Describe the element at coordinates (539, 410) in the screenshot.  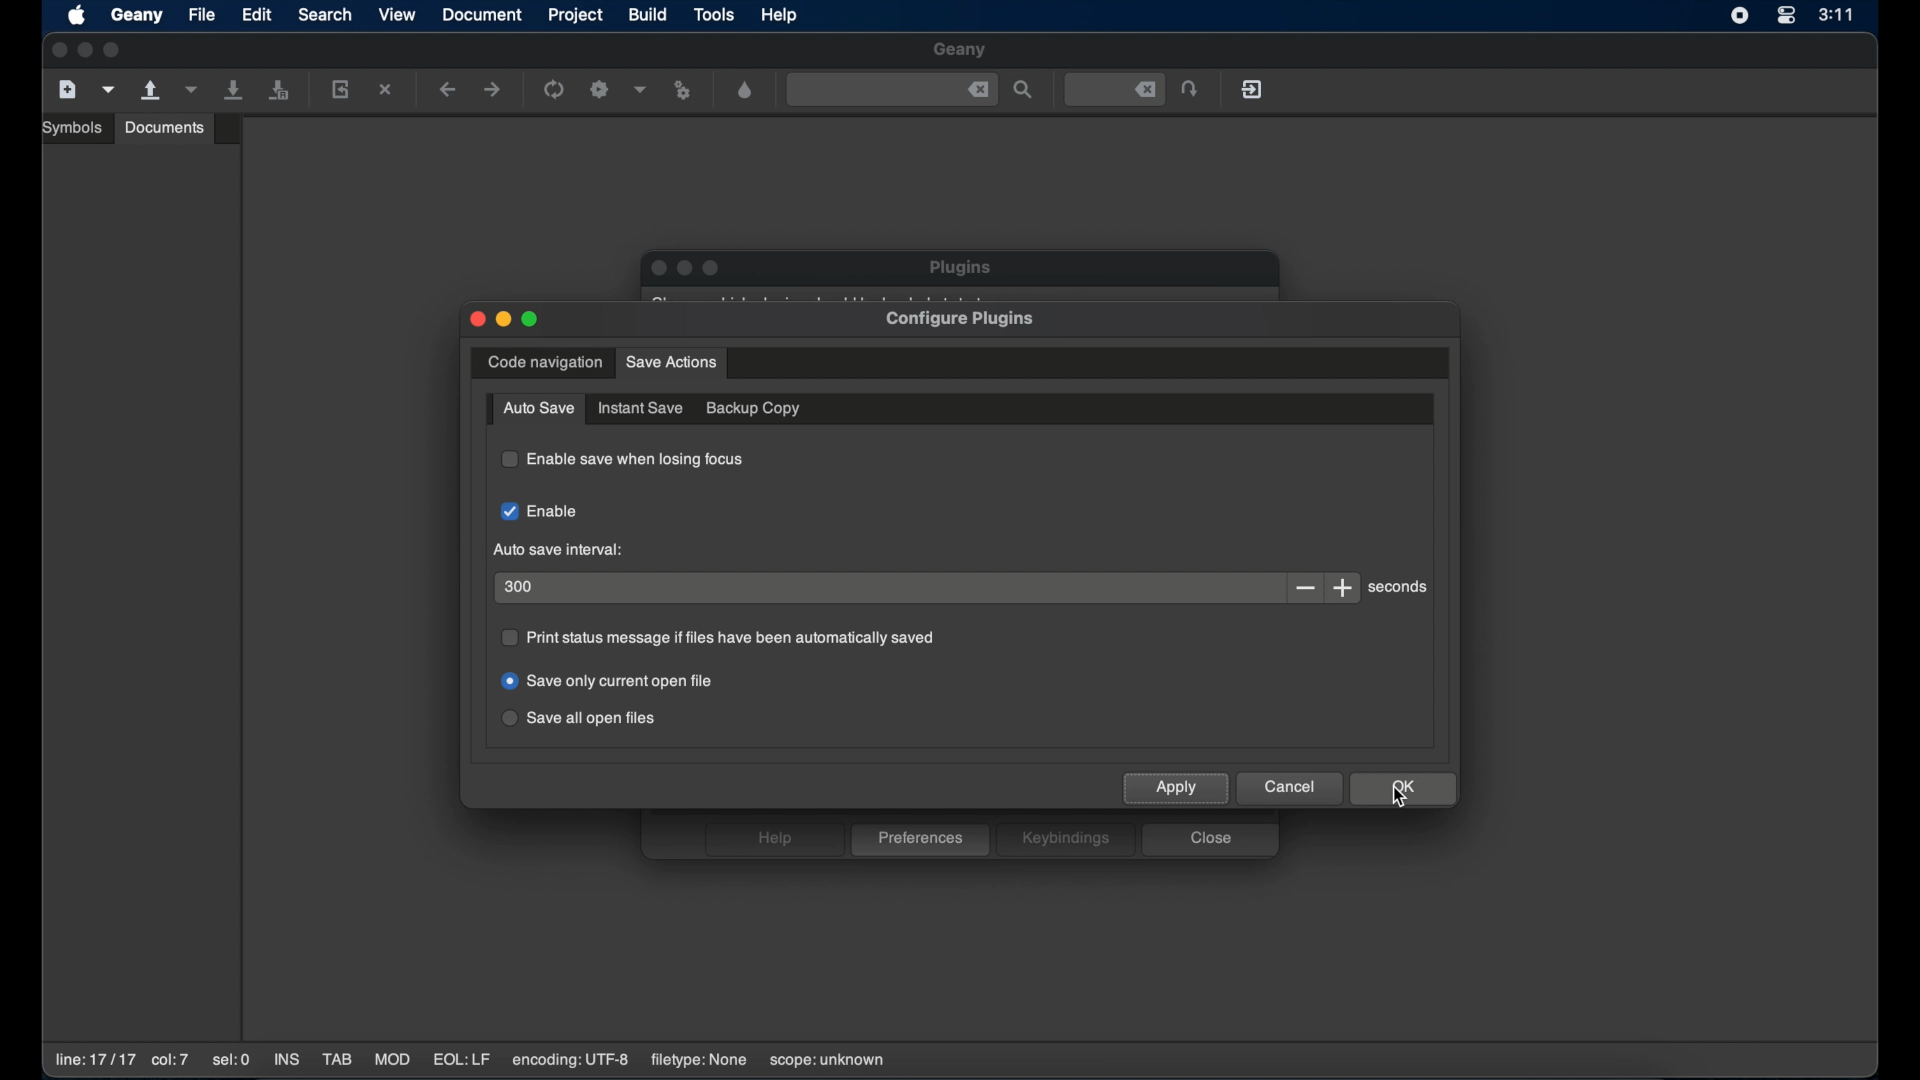
I see `auto save` at that location.